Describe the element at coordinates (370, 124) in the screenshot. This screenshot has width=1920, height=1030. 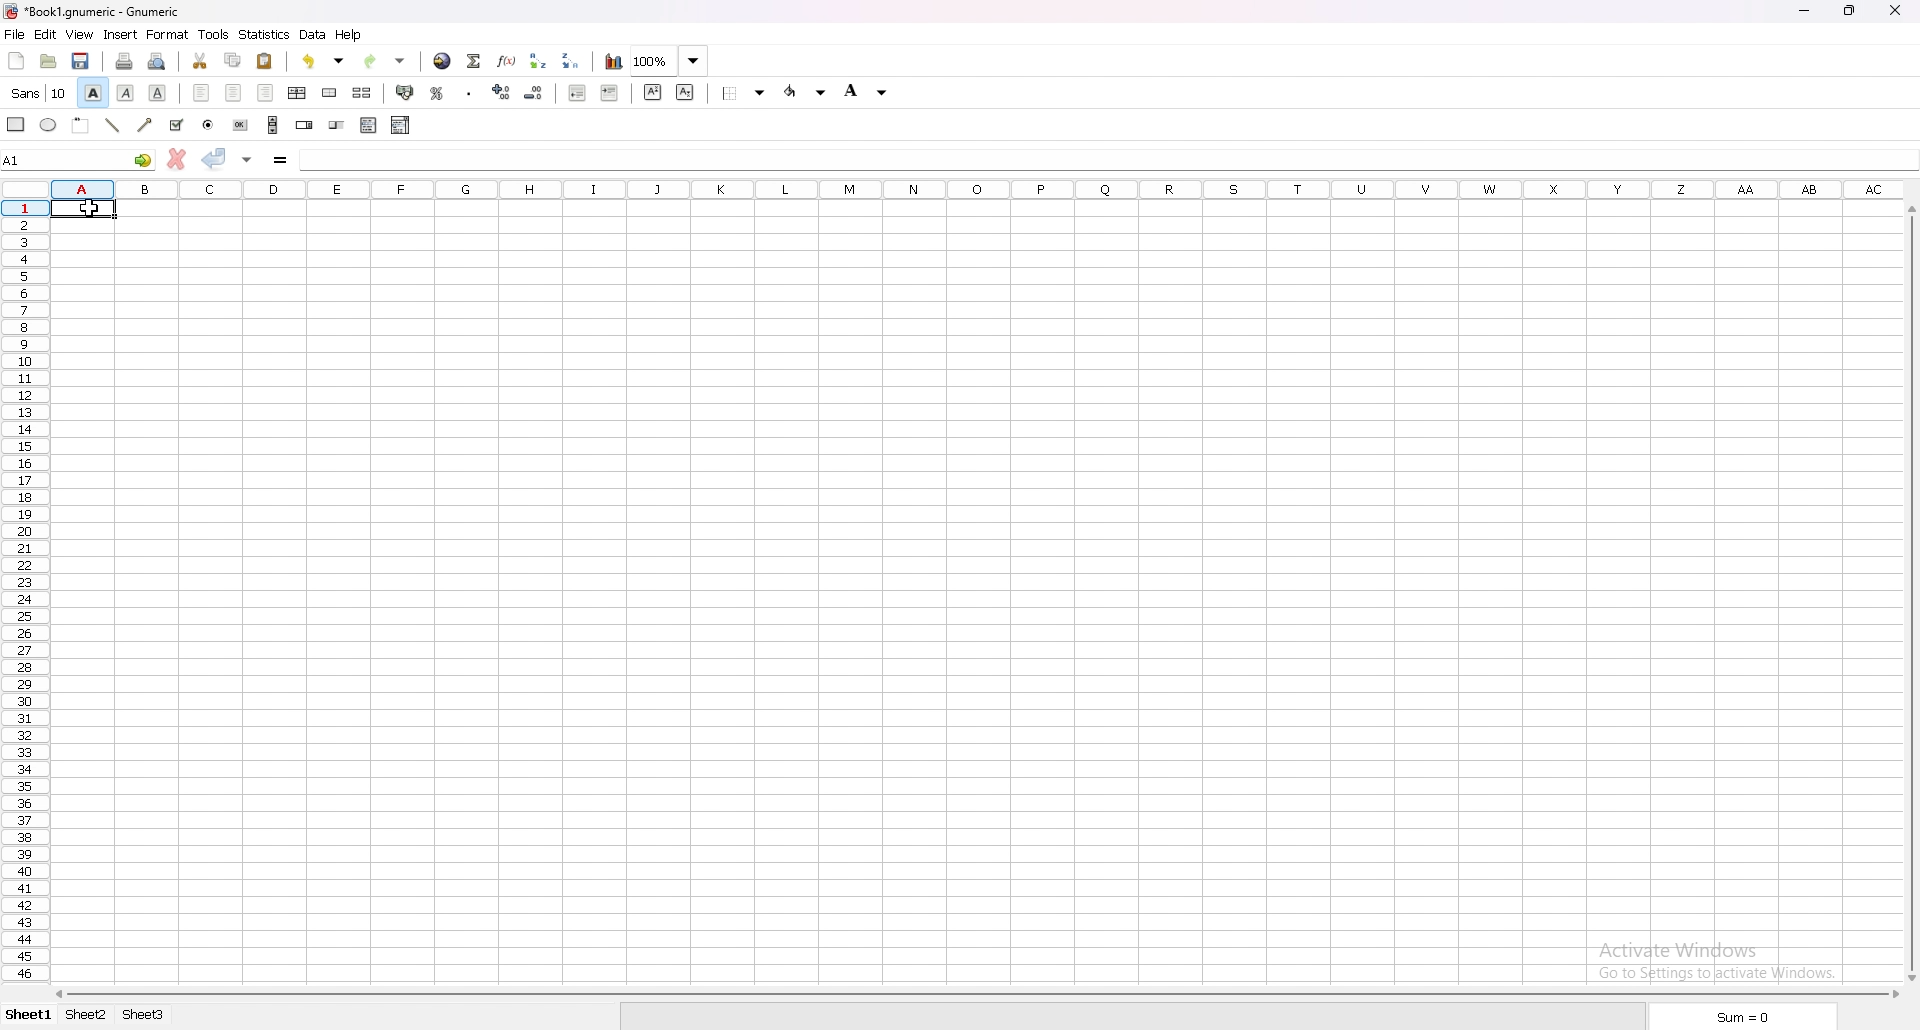
I see `list` at that location.